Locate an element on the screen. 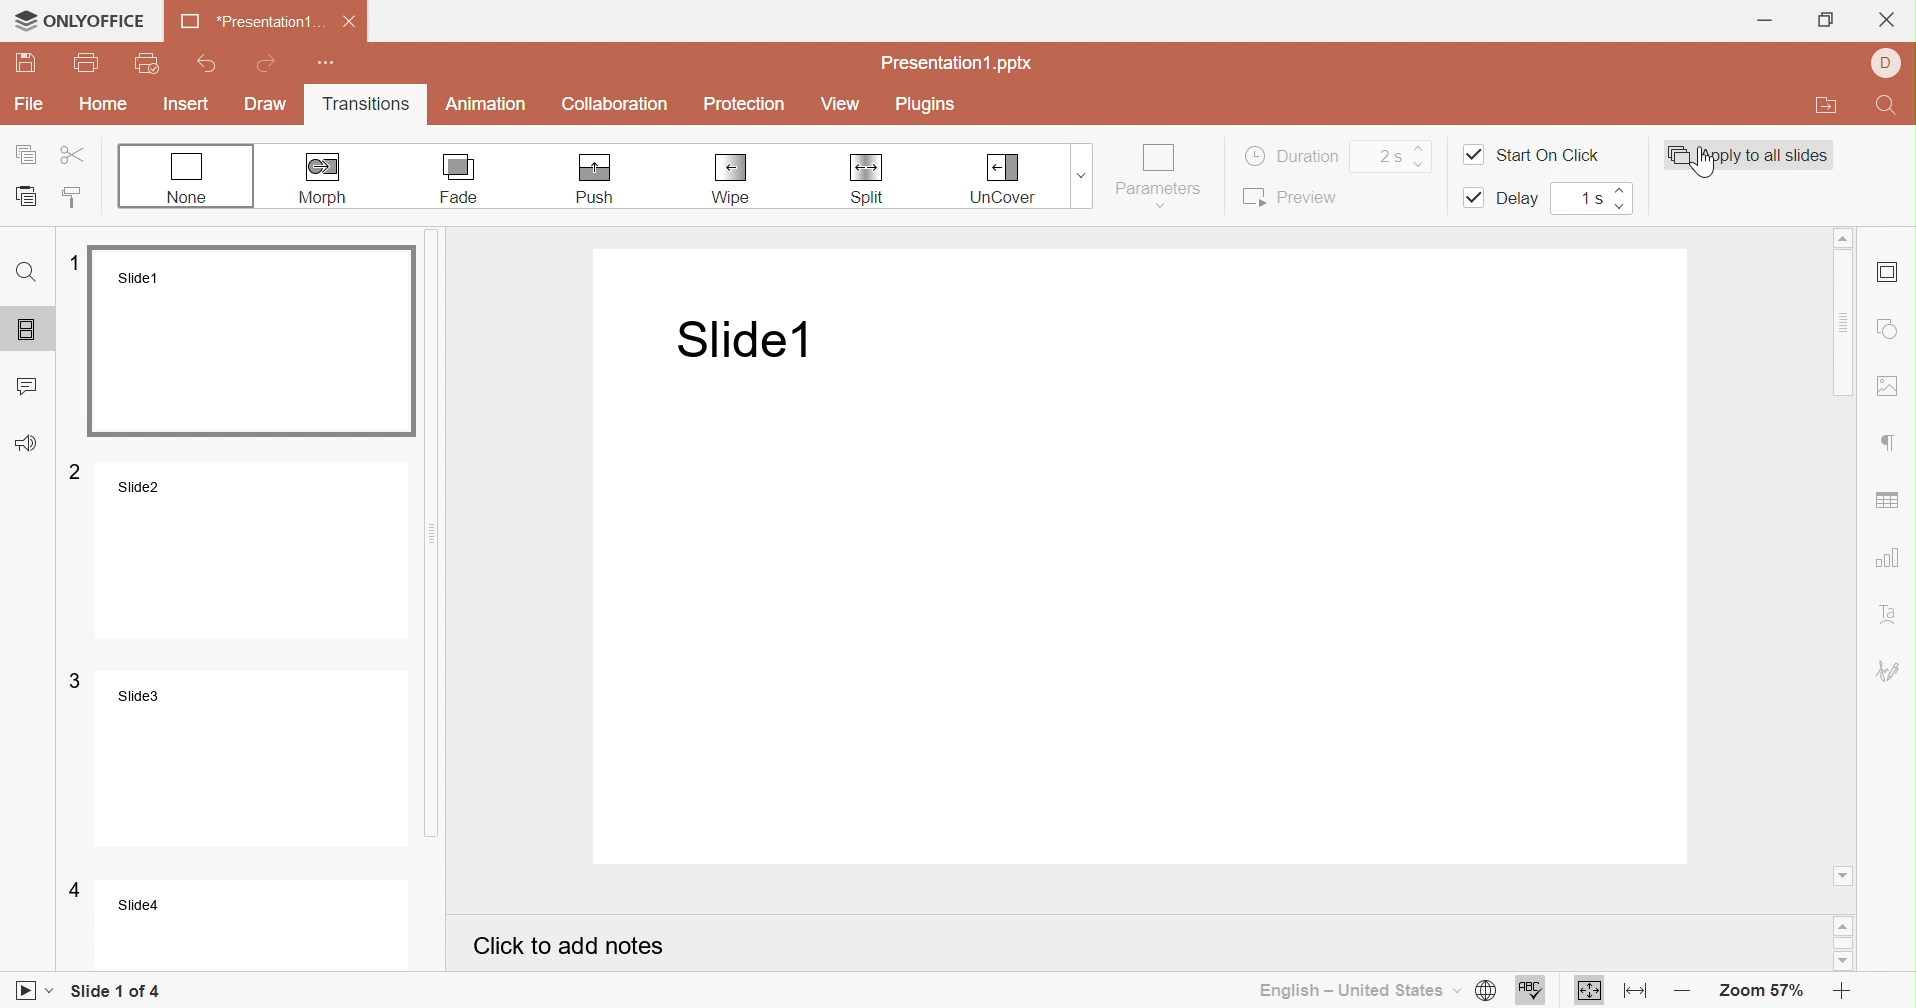 This screenshot has width=1916, height=1008. Copy style is located at coordinates (74, 199).